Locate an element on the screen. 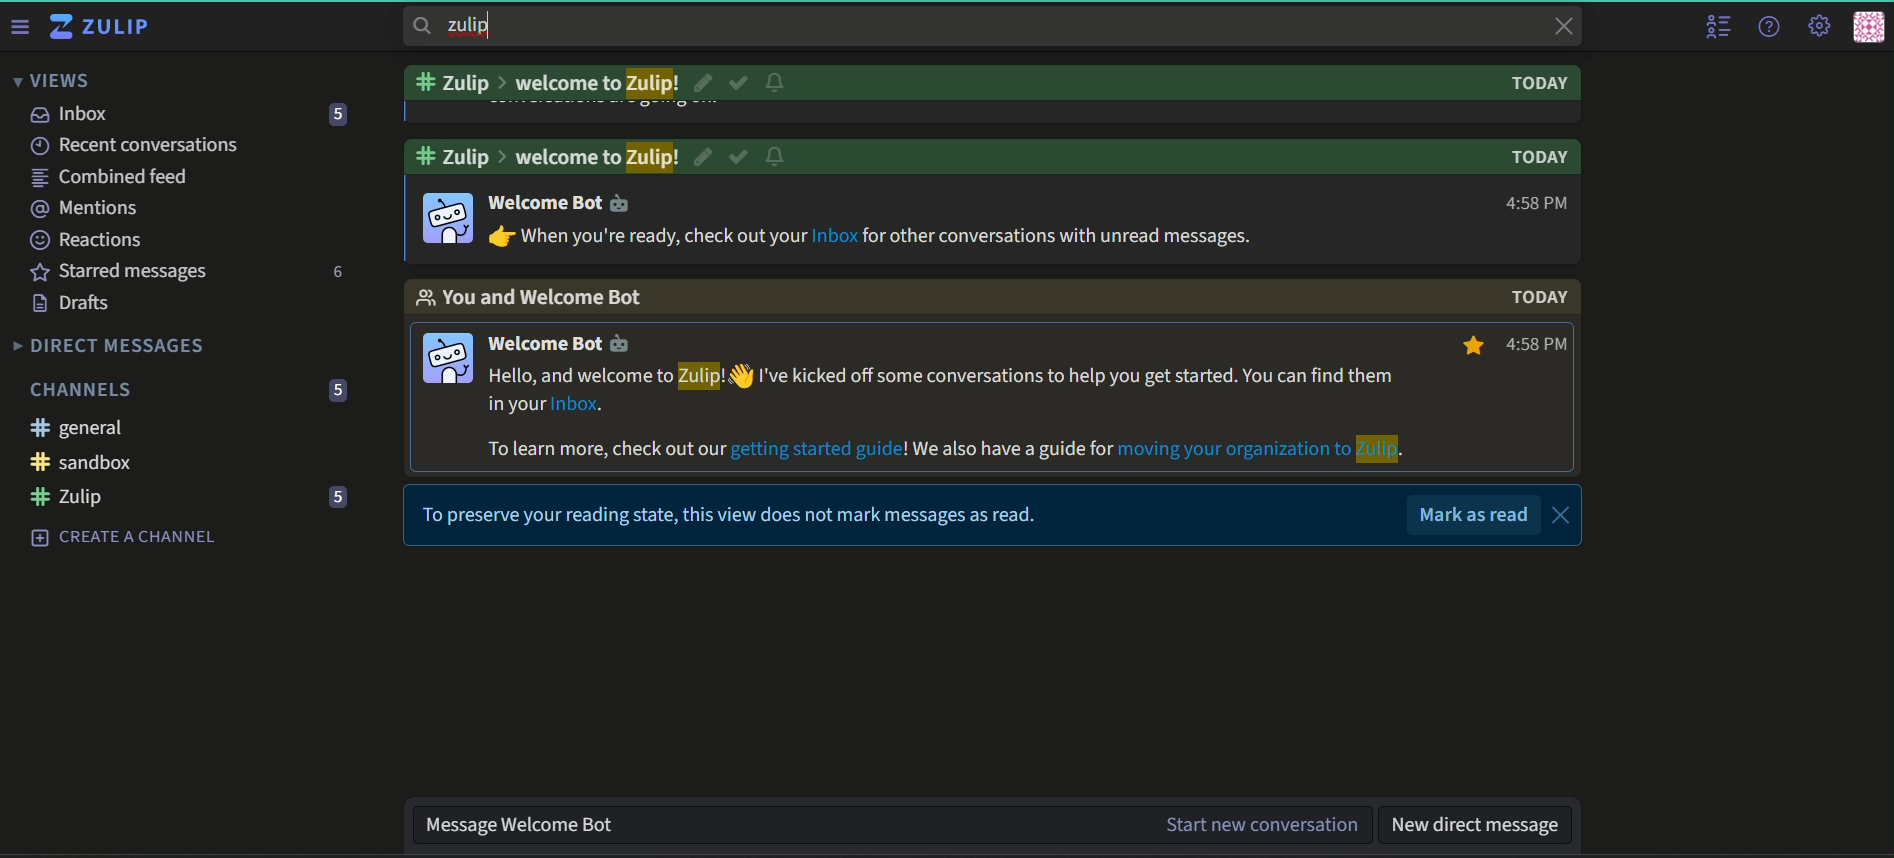 The height and width of the screenshot is (858, 1894). text is located at coordinates (543, 85).